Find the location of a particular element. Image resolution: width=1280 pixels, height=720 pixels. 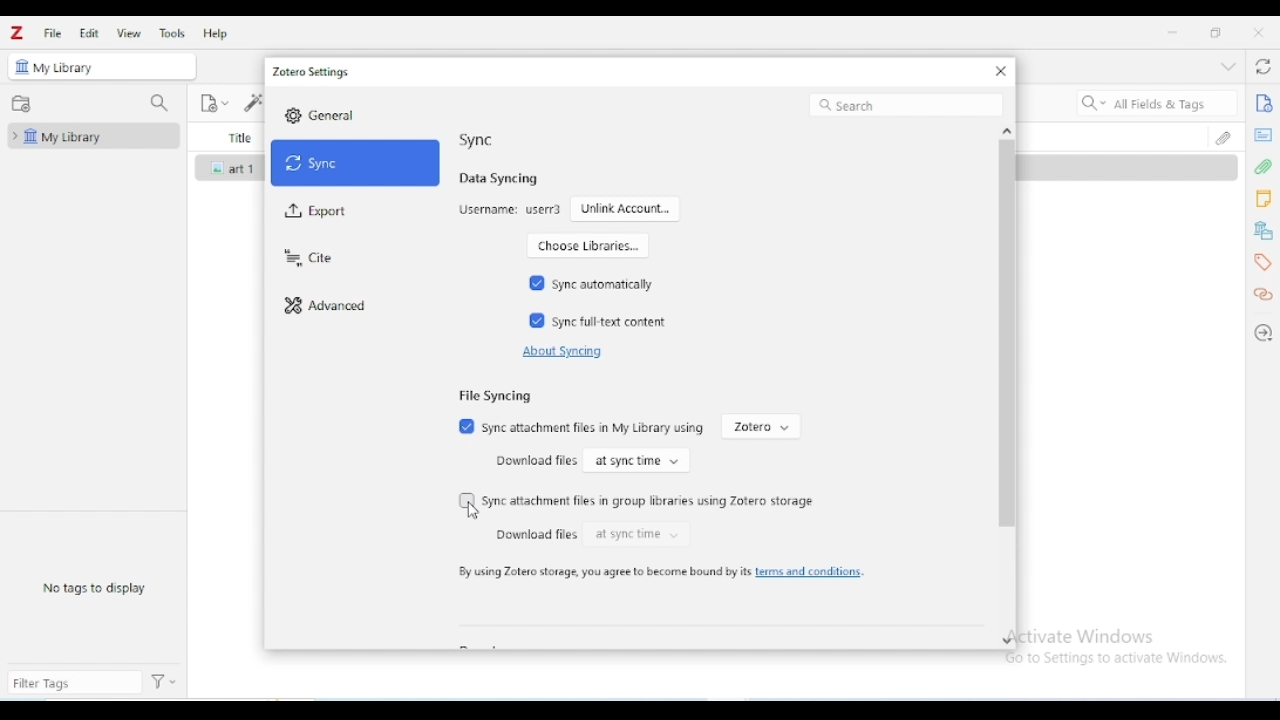

cursor is located at coordinates (474, 513).